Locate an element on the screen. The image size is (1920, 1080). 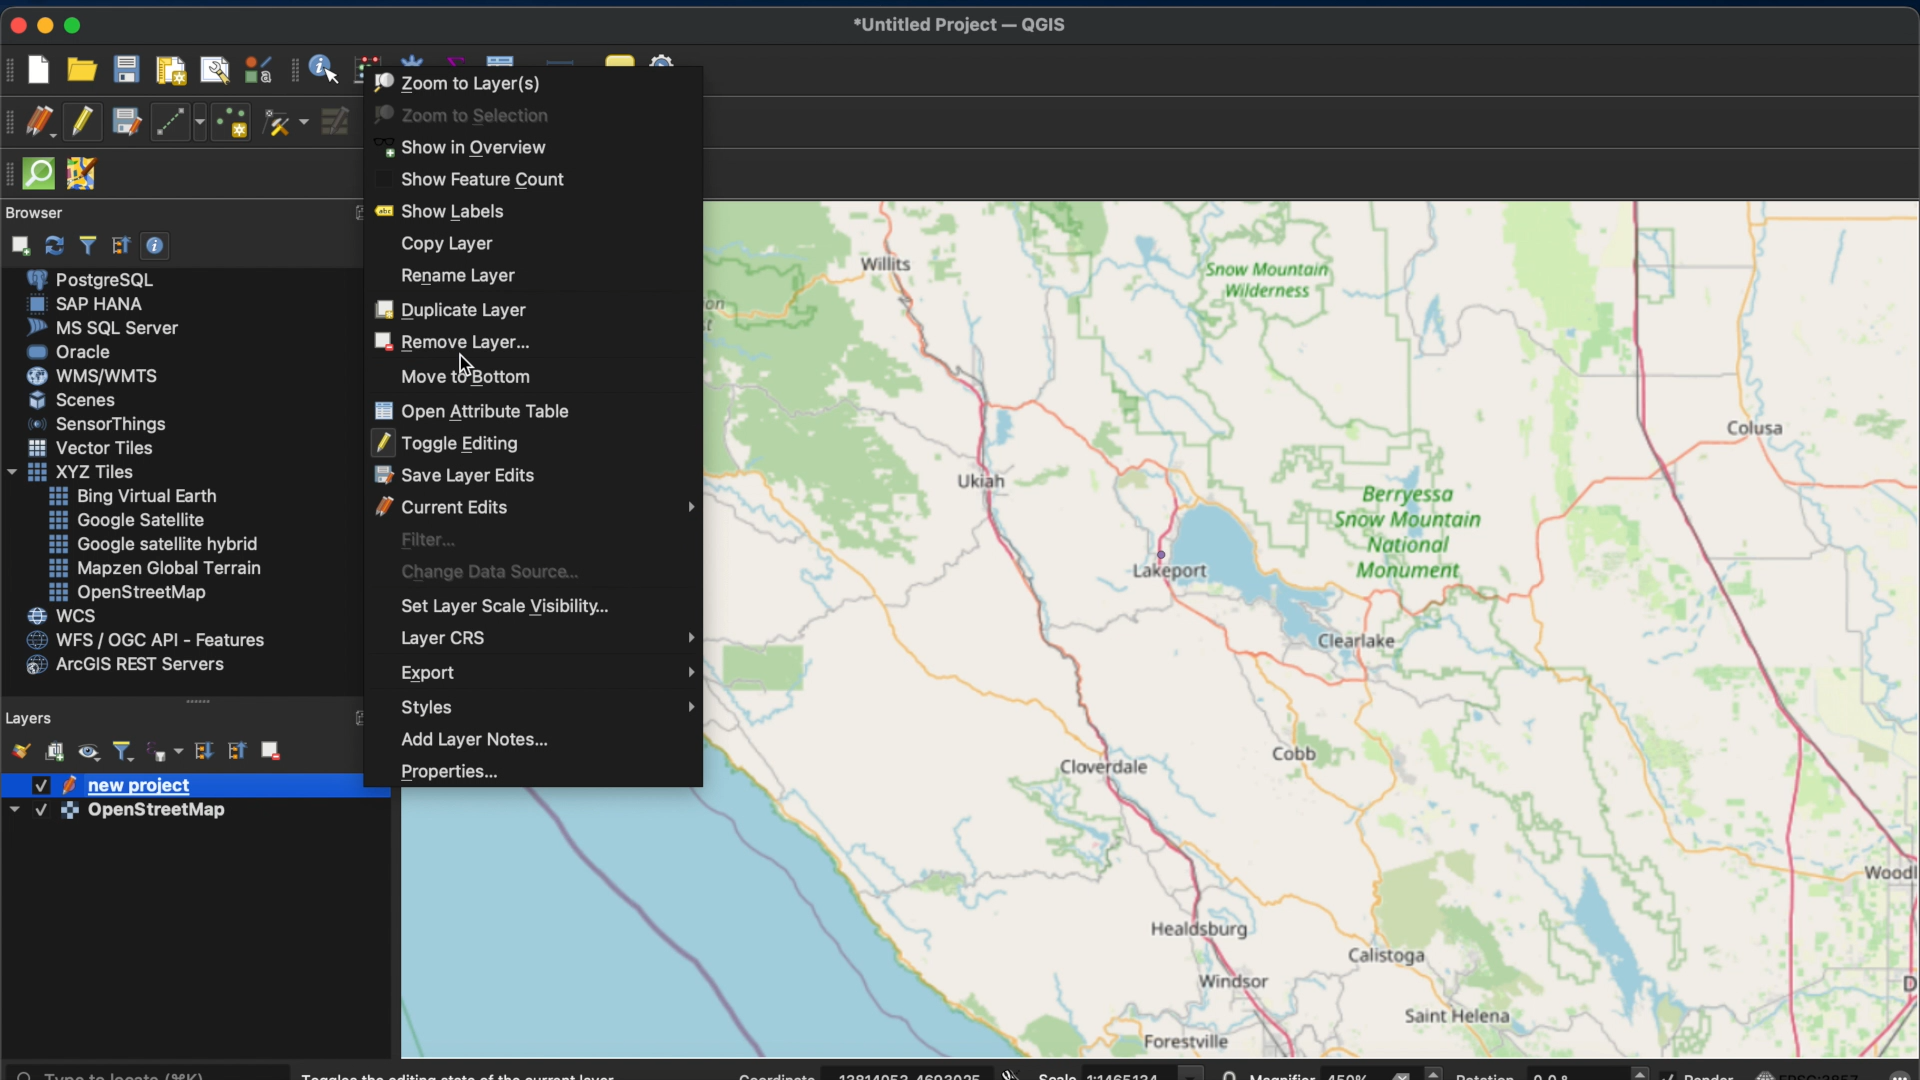
current edits is located at coordinates (535, 507).